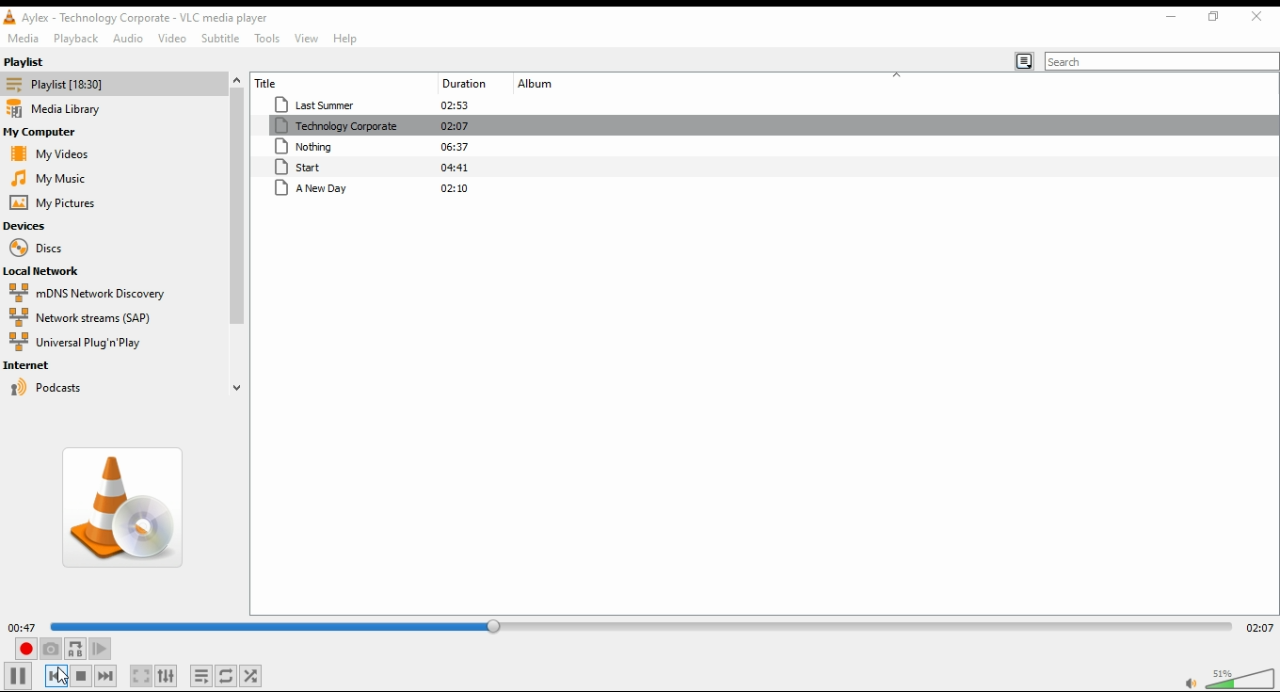 The image size is (1280, 692). What do you see at coordinates (1257, 16) in the screenshot?
I see `close window` at bounding box center [1257, 16].